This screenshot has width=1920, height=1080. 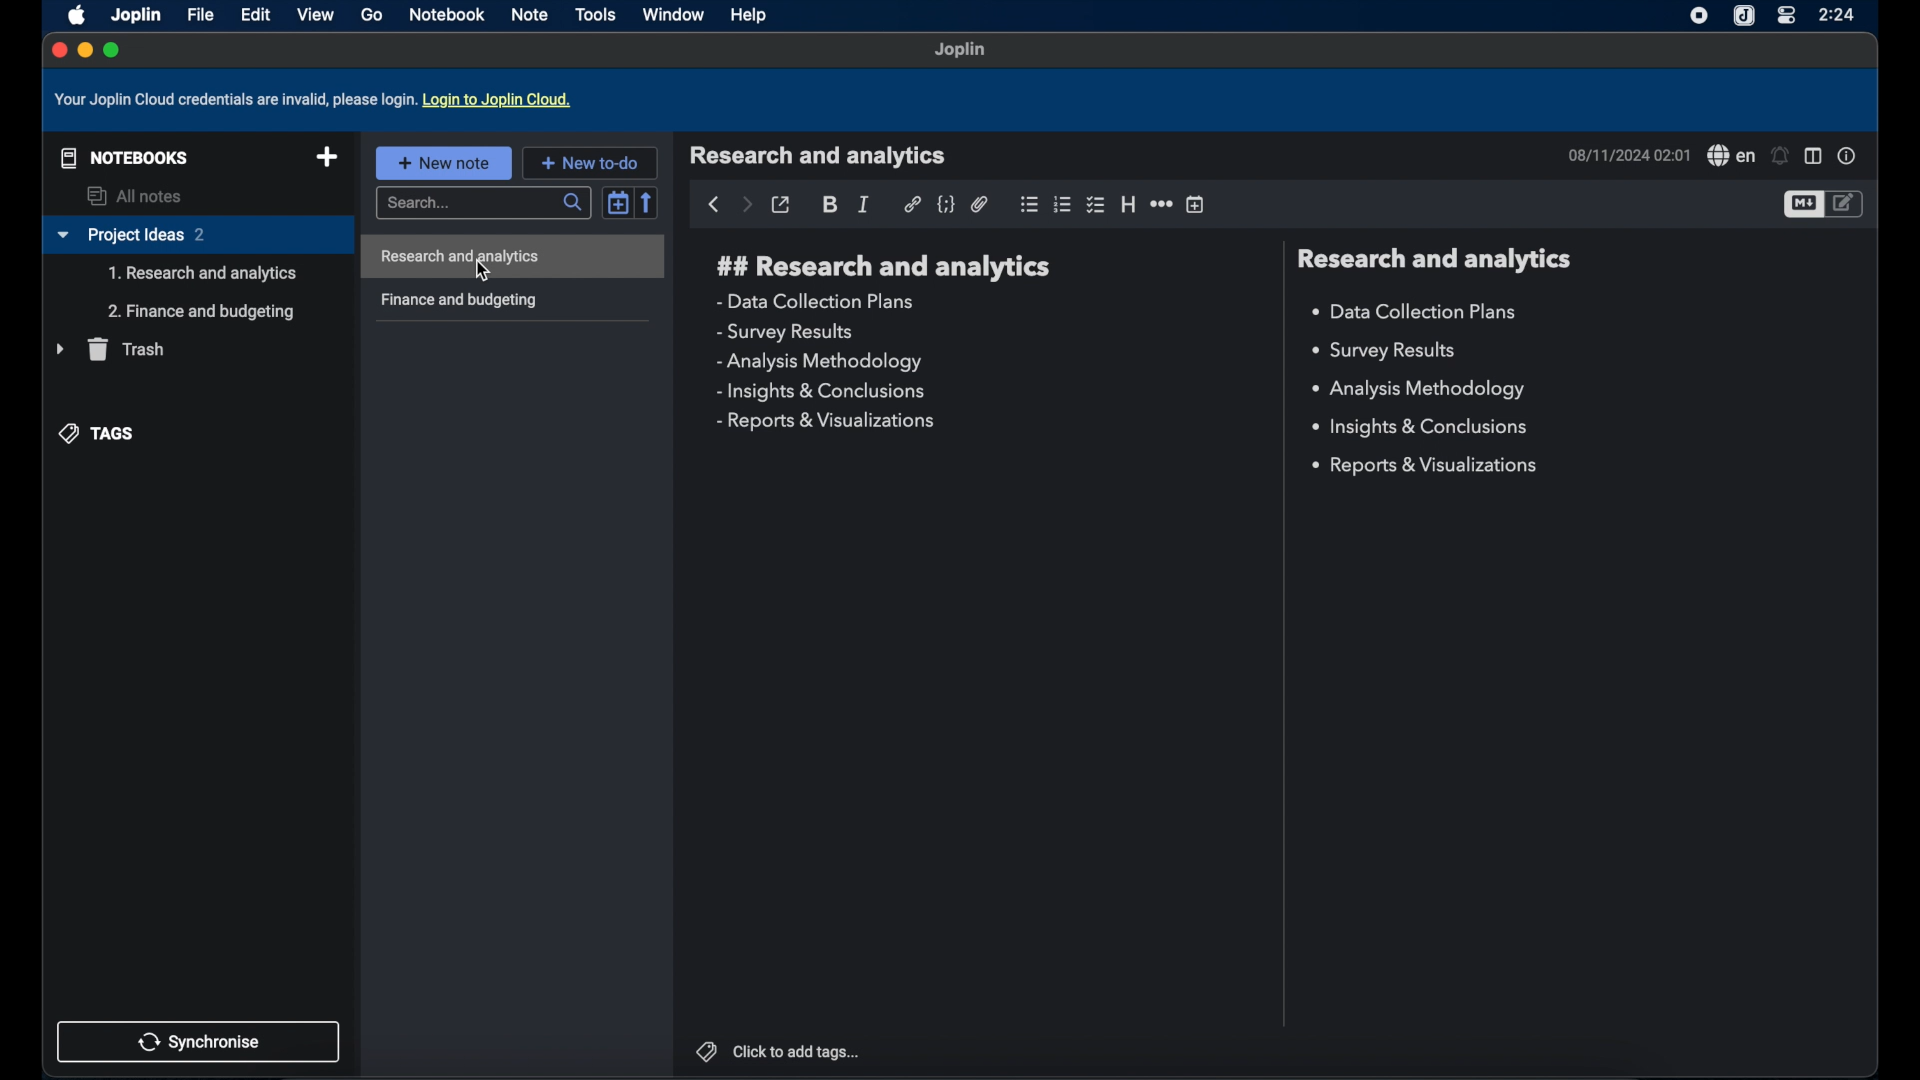 What do you see at coordinates (317, 100) in the screenshot?
I see `your joplin cloud credentials are invalid, please log in.  Login to joplin cloud` at bounding box center [317, 100].